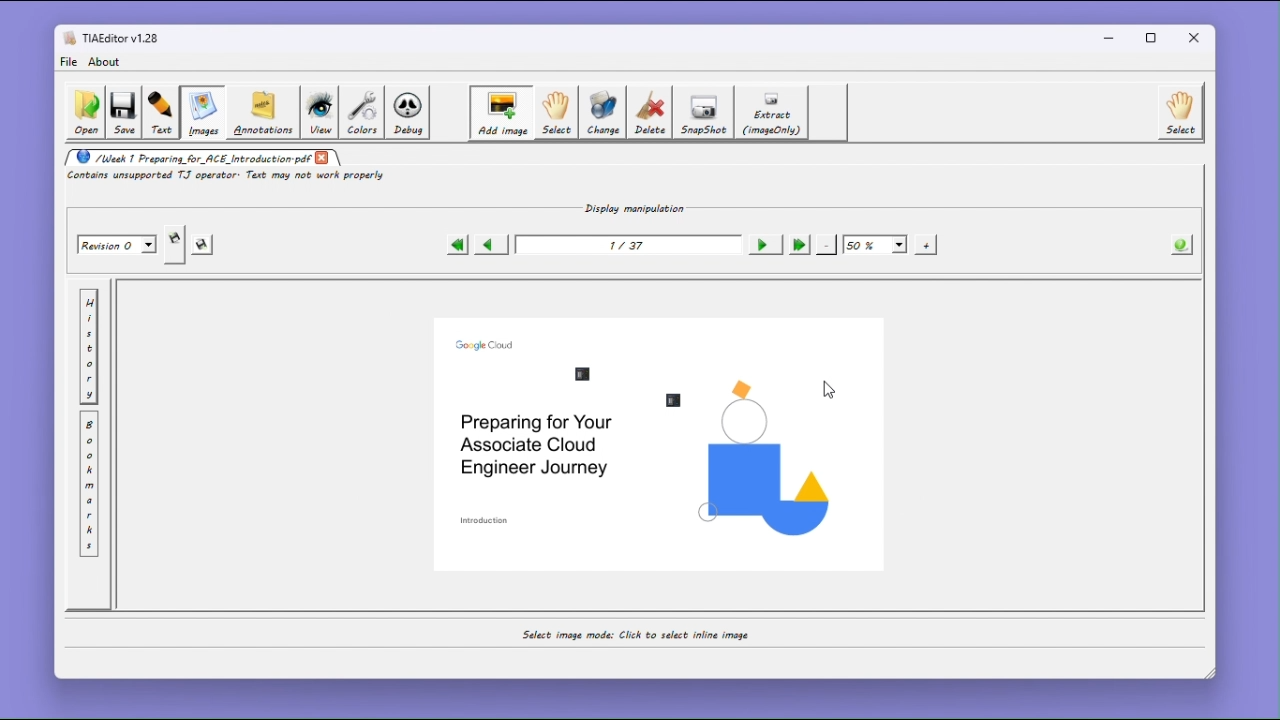 The width and height of the screenshot is (1280, 720). What do you see at coordinates (676, 400) in the screenshot?
I see `image file` at bounding box center [676, 400].